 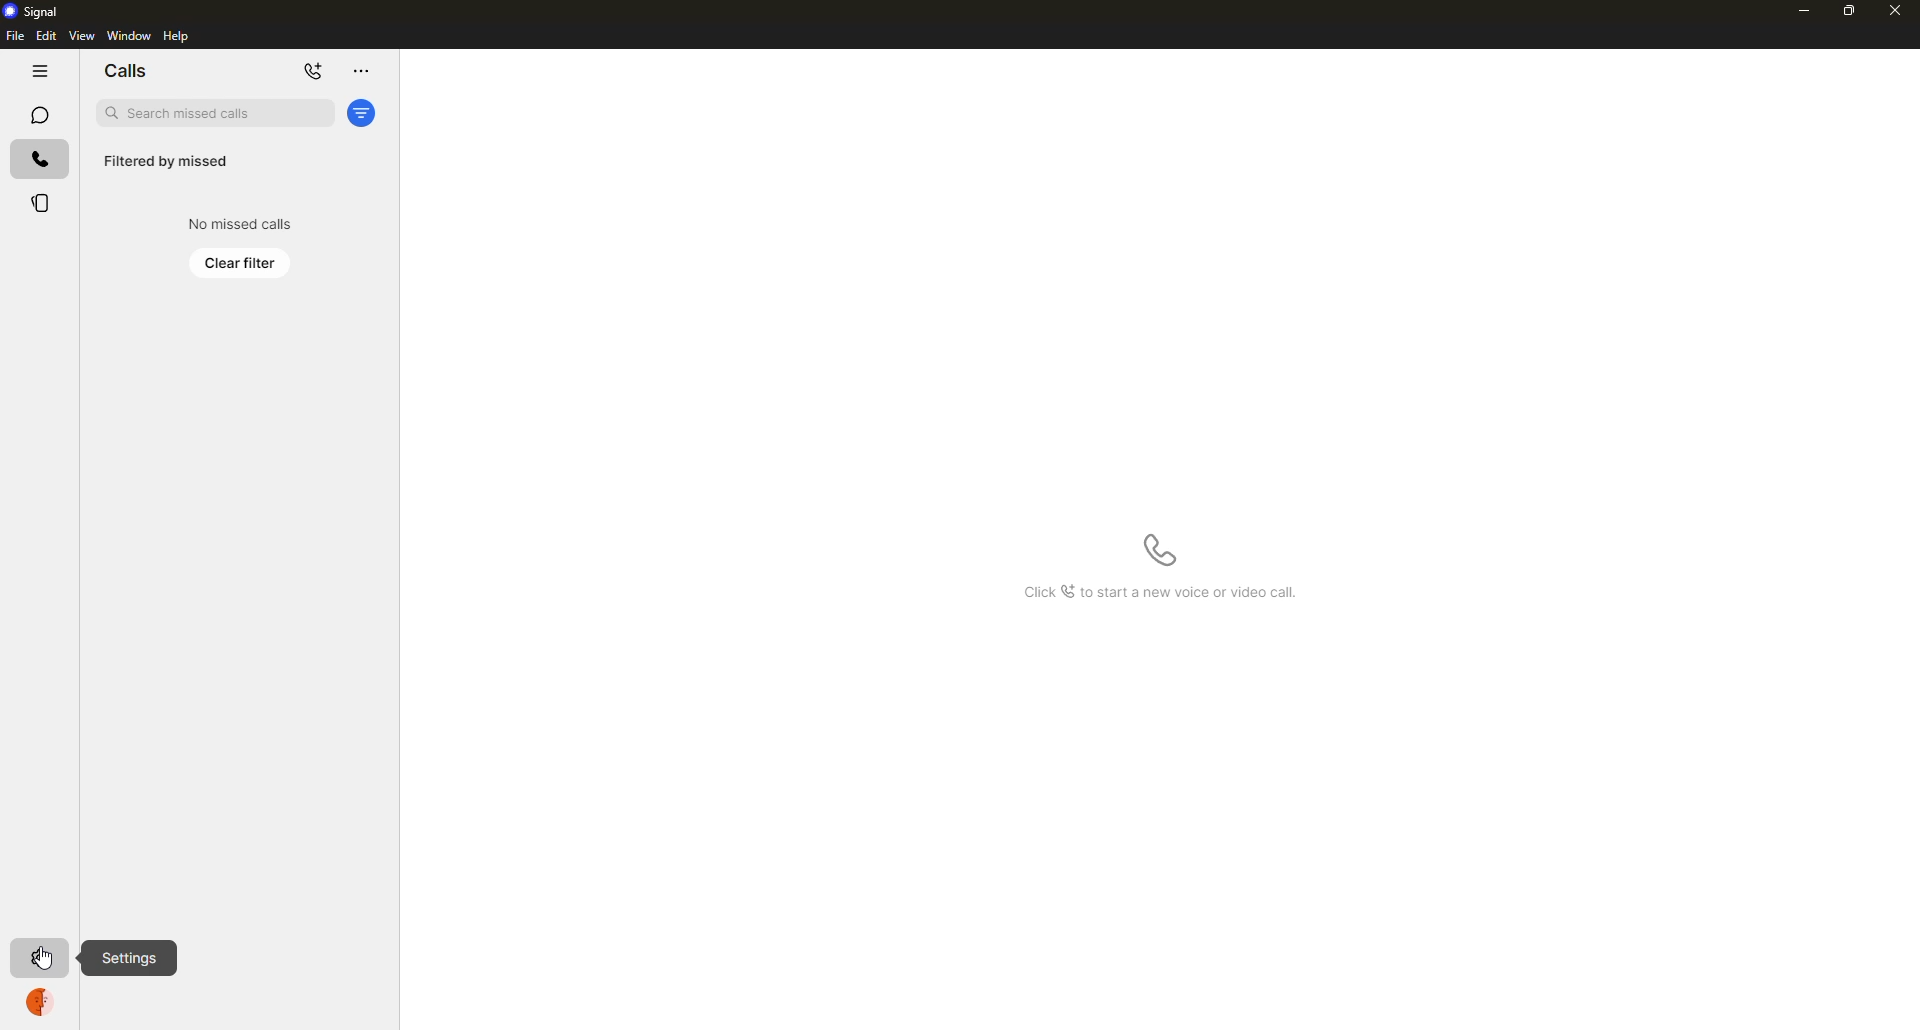 I want to click on window, so click(x=129, y=35).